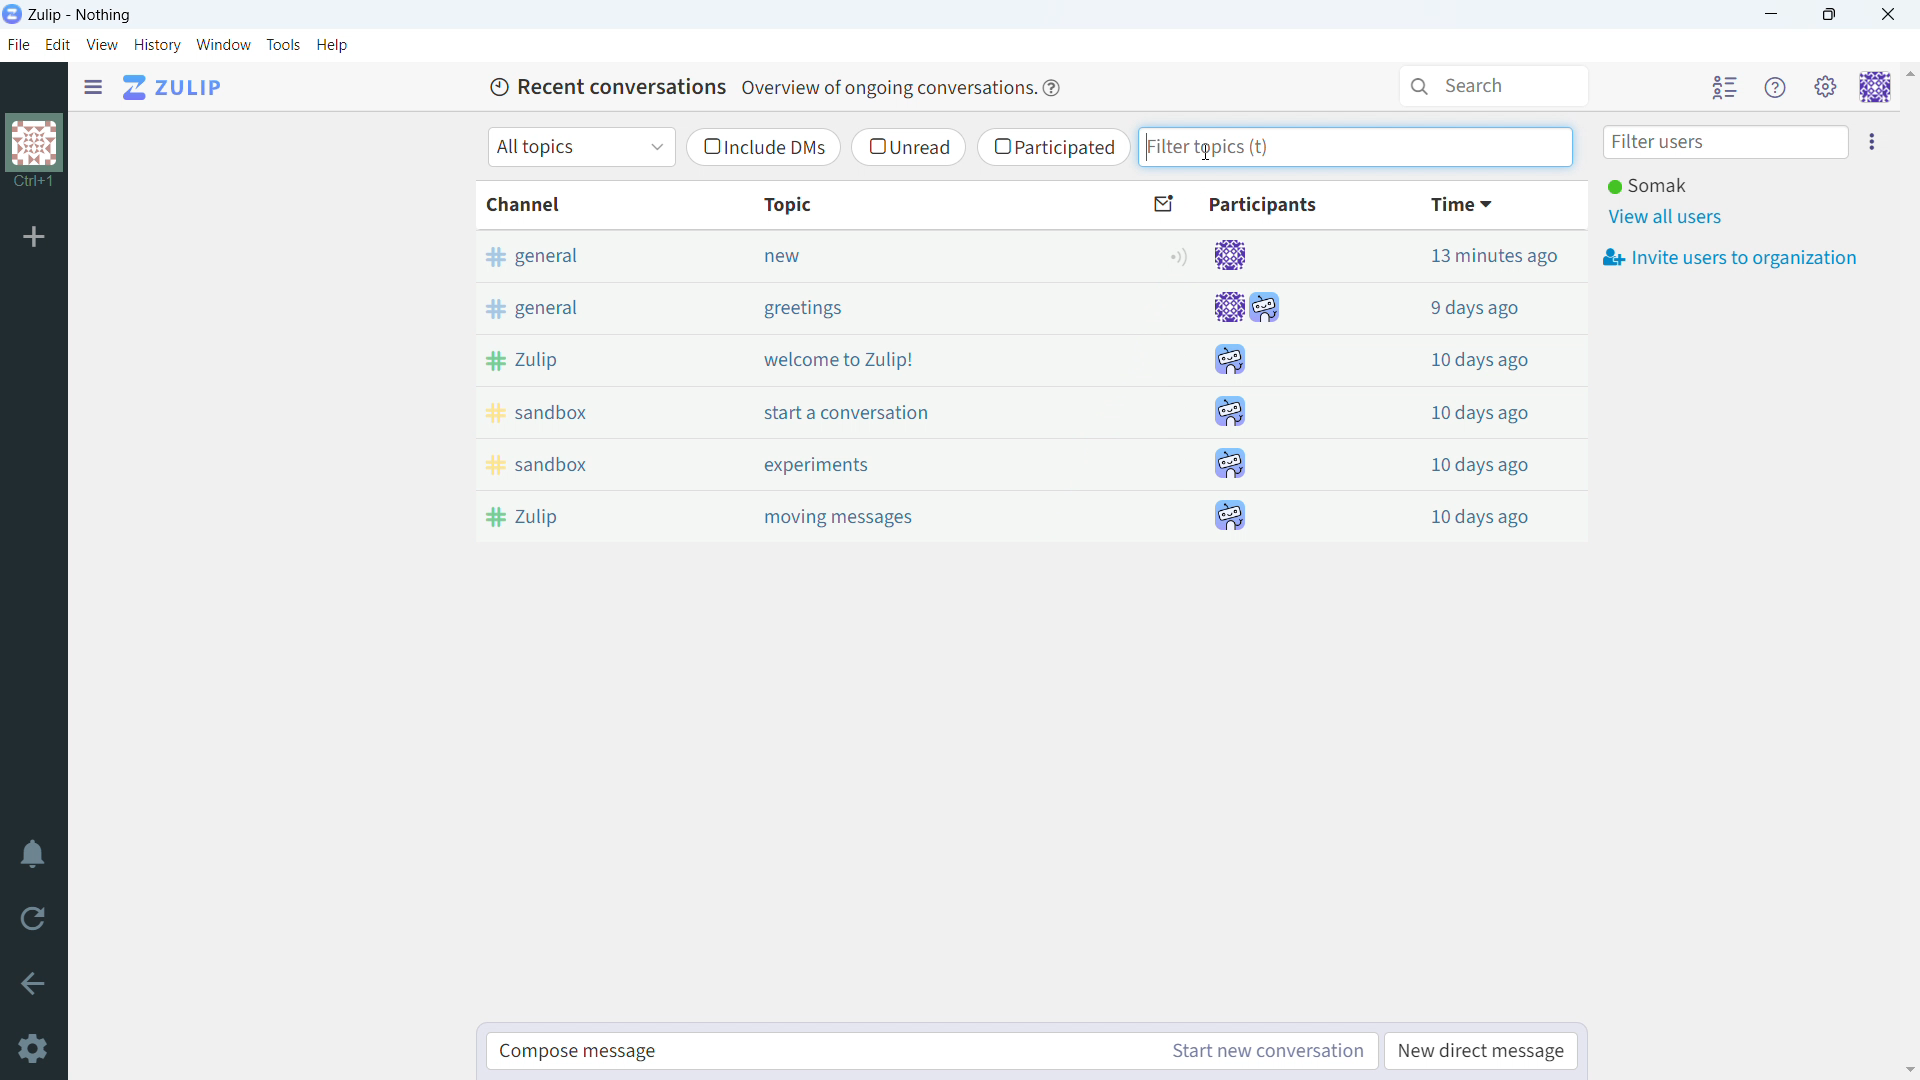 This screenshot has height=1080, width=1920. What do you see at coordinates (34, 142) in the screenshot?
I see `organization` at bounding box center [34, 142].